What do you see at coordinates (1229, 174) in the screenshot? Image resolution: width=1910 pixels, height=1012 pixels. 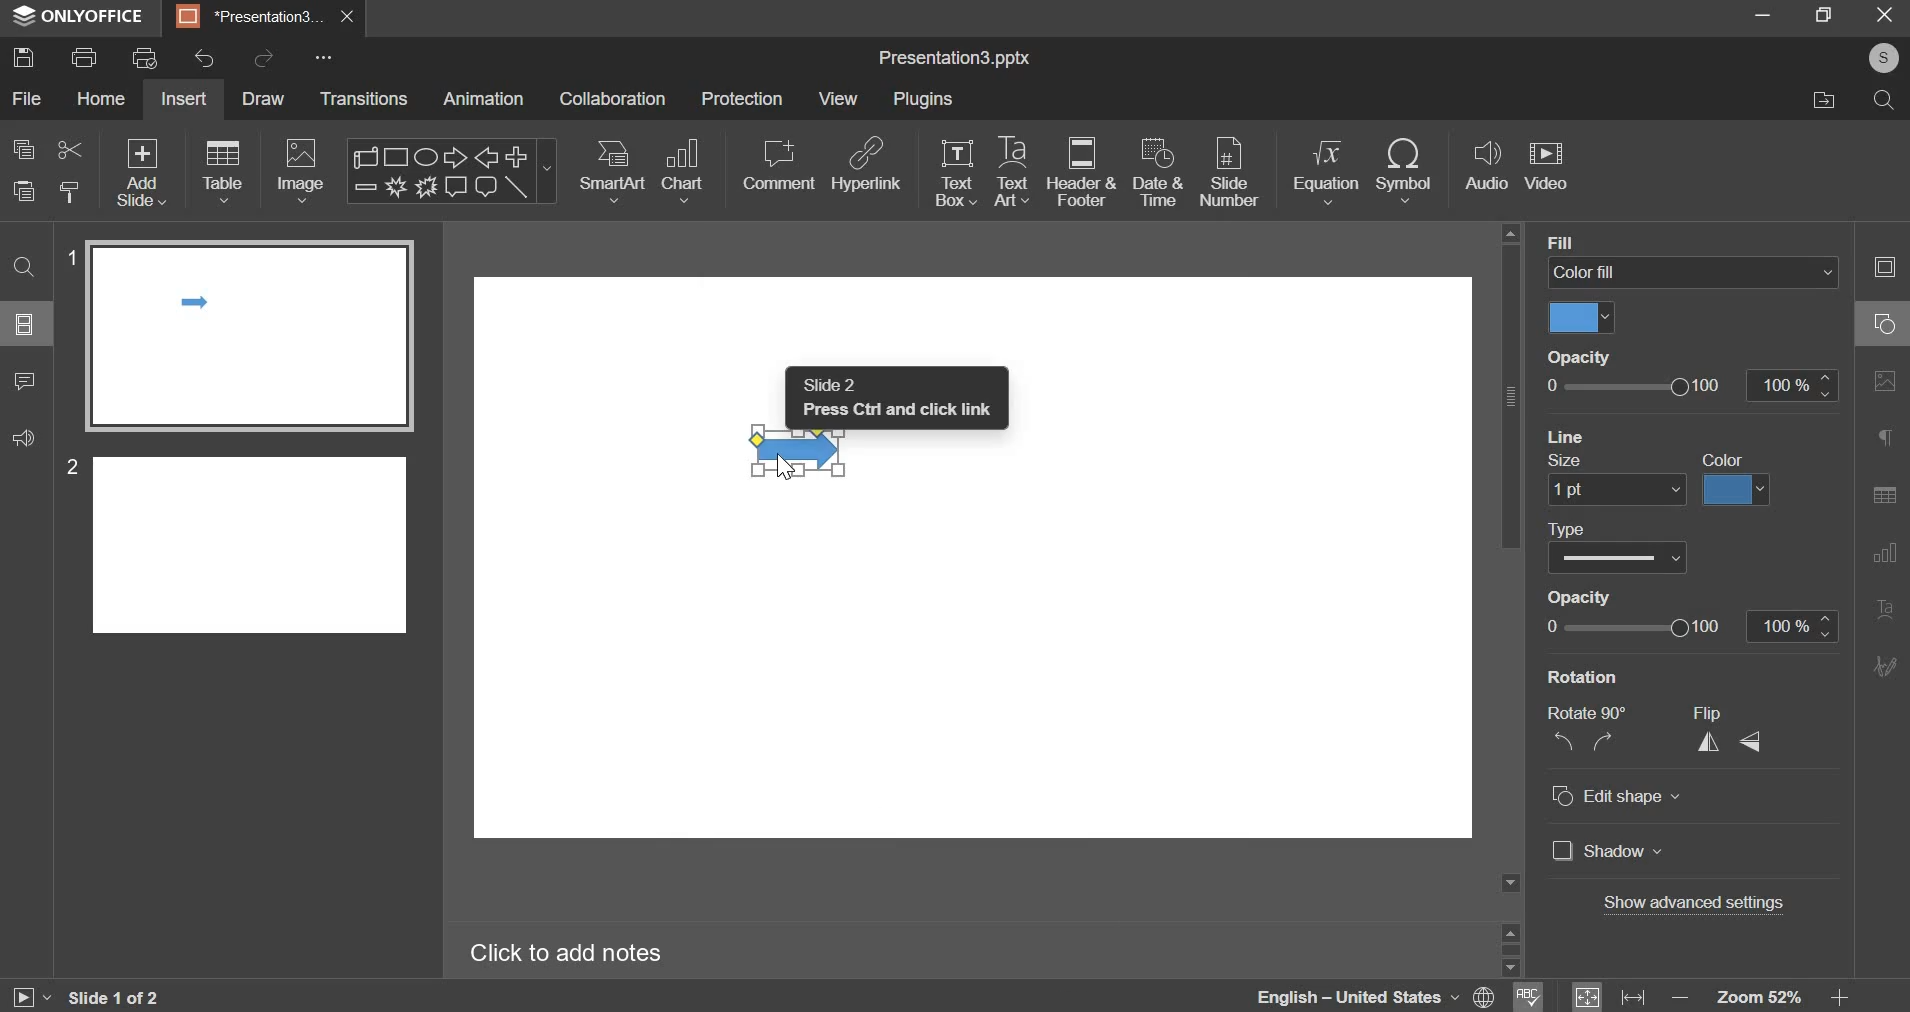 I see `slide number` at bounding box center [1229, 174].